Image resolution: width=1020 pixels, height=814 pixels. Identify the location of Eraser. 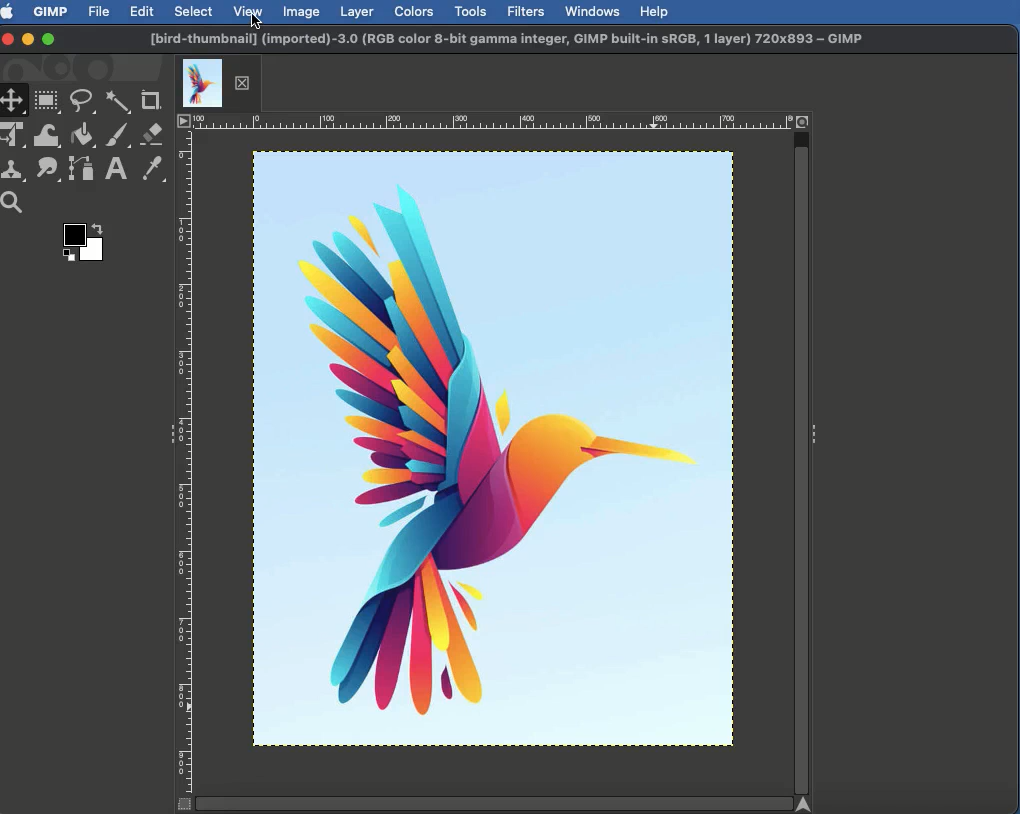
(153, 135).